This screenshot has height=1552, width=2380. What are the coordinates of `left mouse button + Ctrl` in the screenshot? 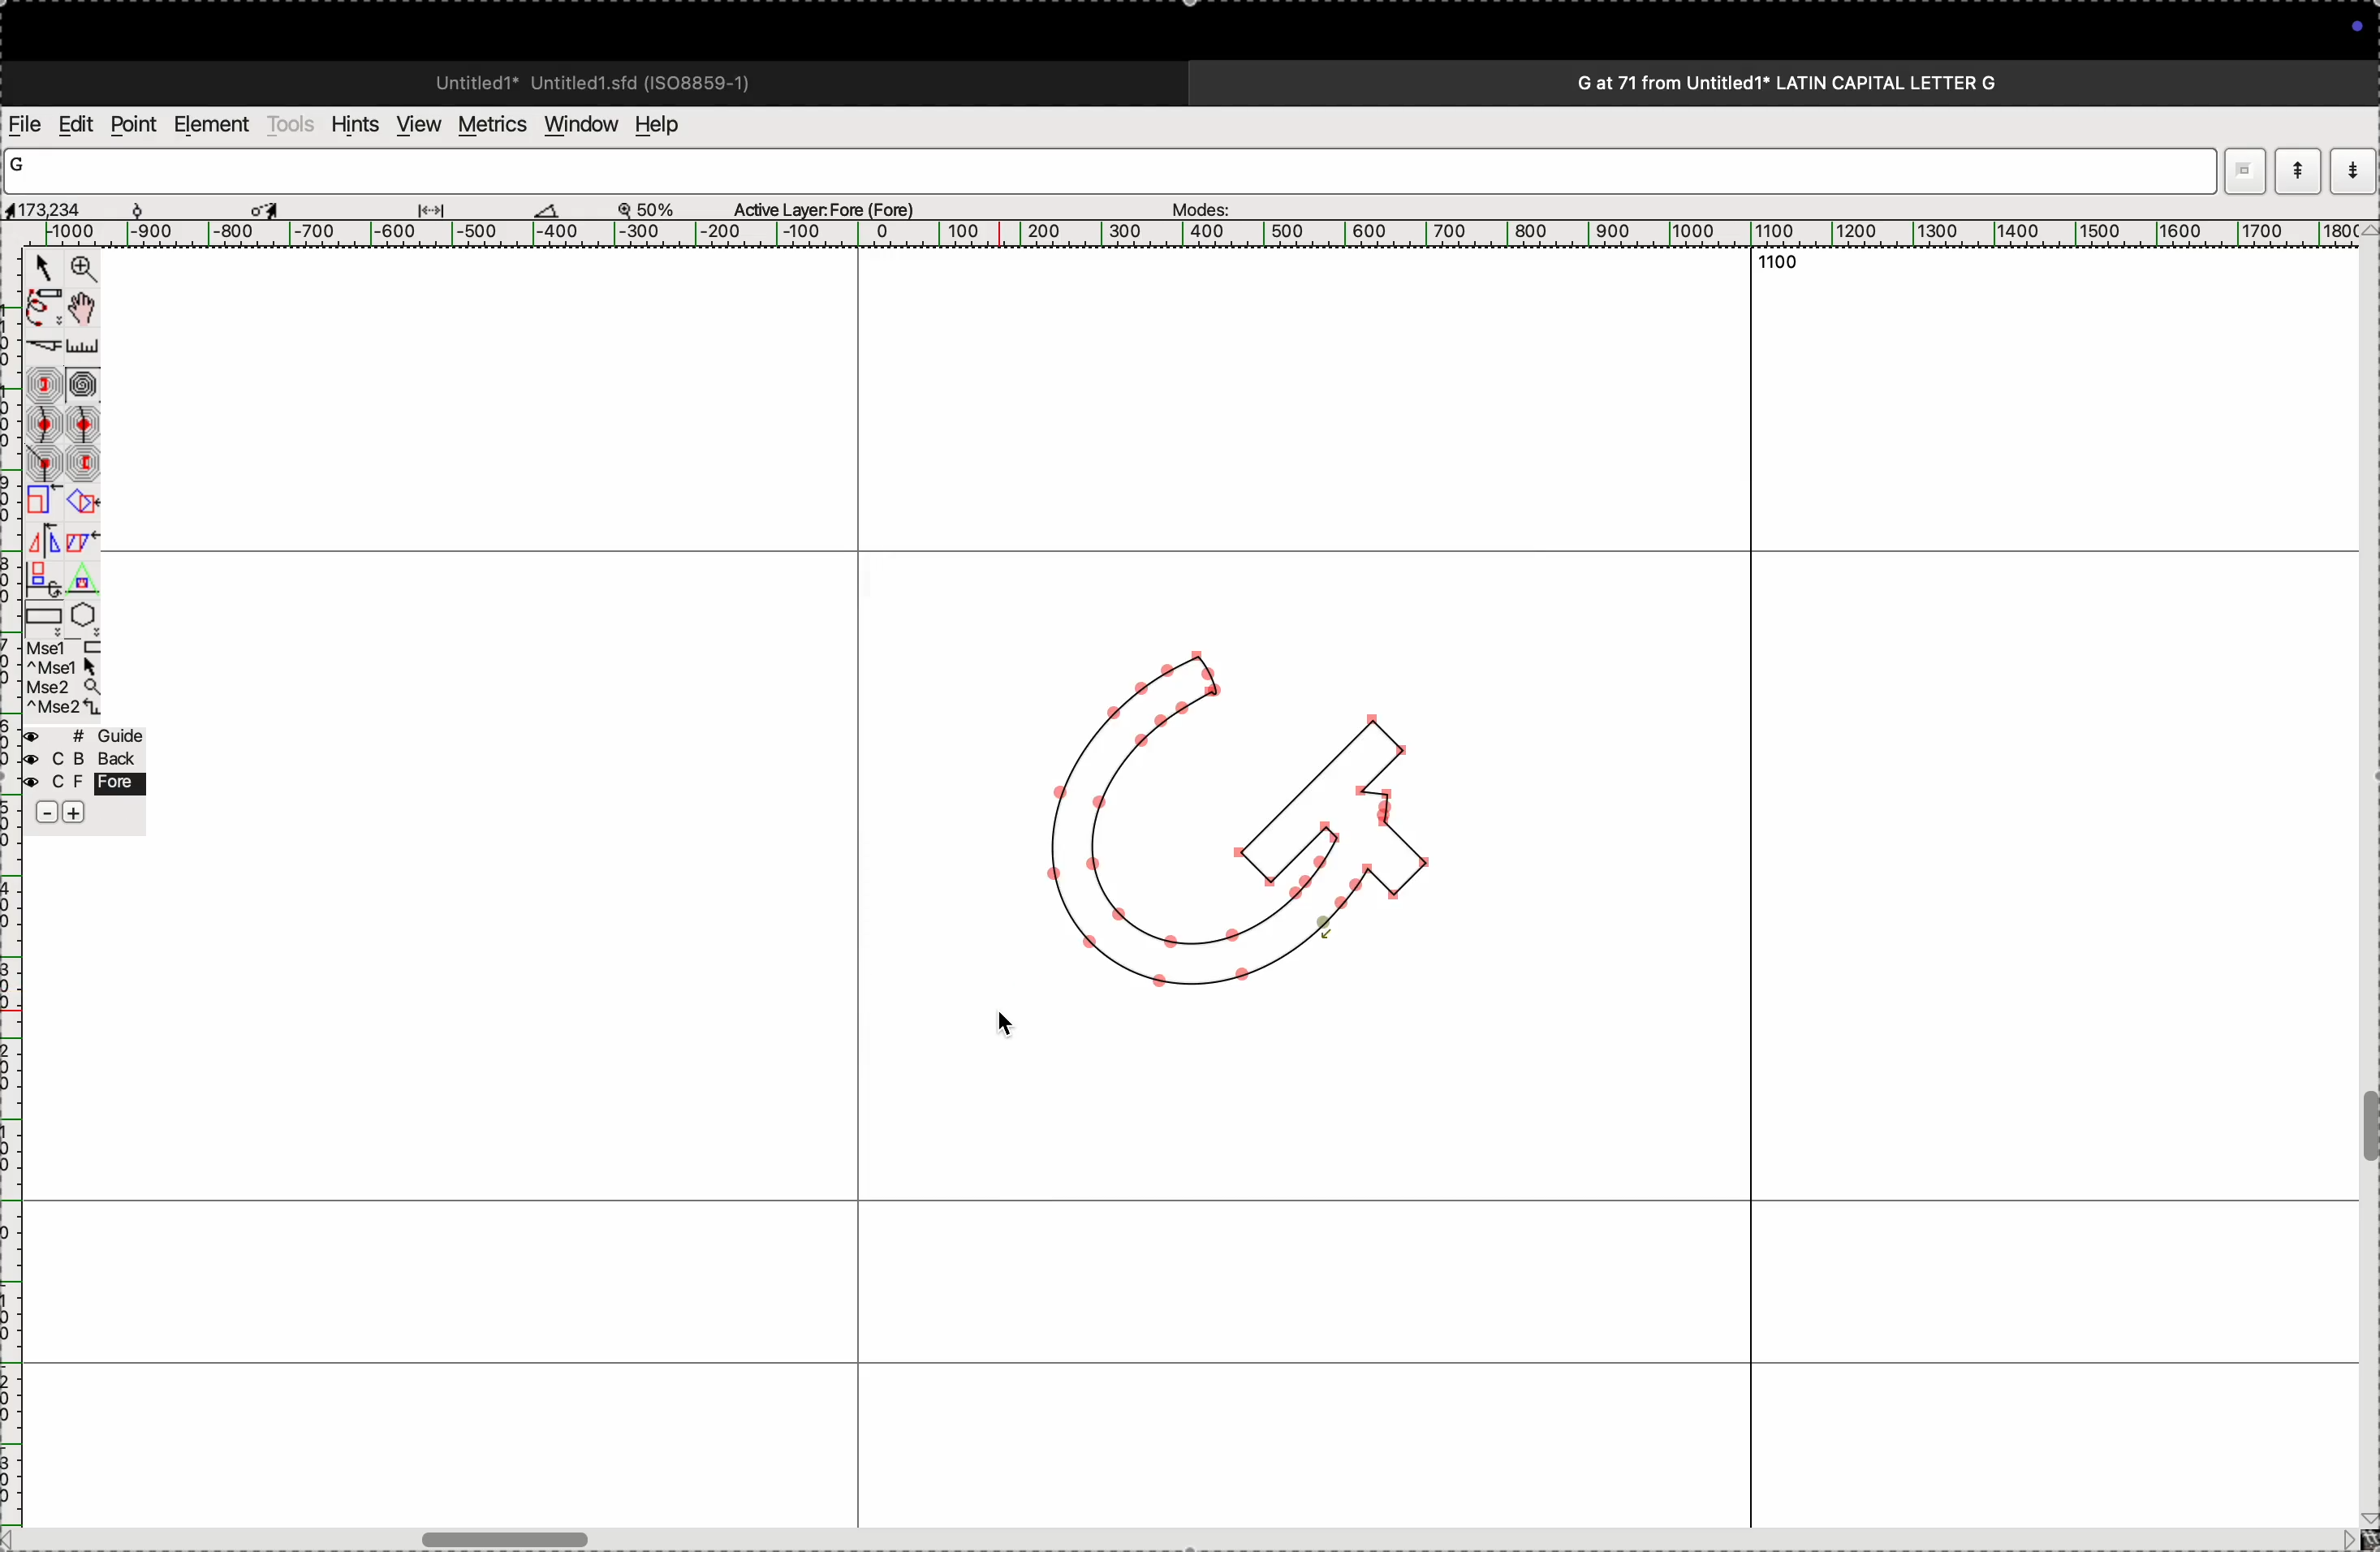 It's located at (63, 667).